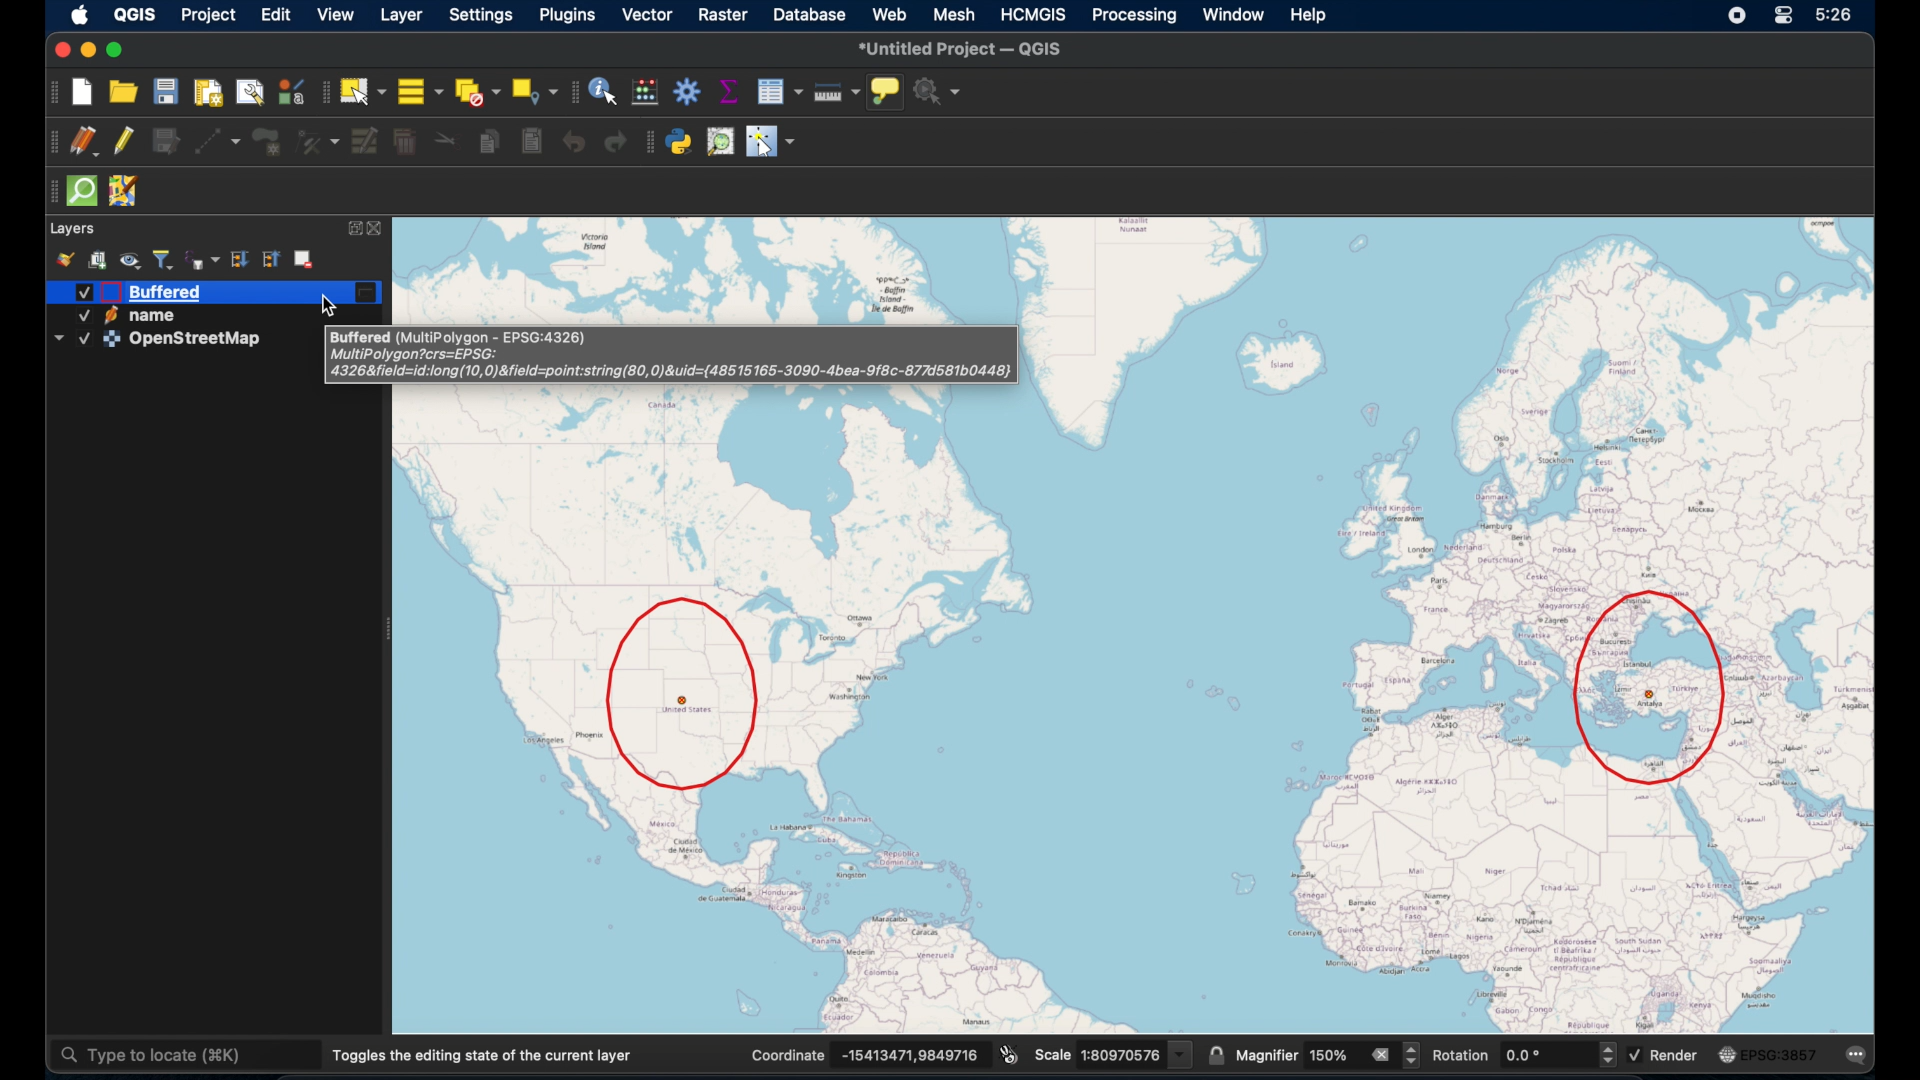 This screenshot has width=1920, height=1080. I want to click on clear all, so click(1376, 1054).